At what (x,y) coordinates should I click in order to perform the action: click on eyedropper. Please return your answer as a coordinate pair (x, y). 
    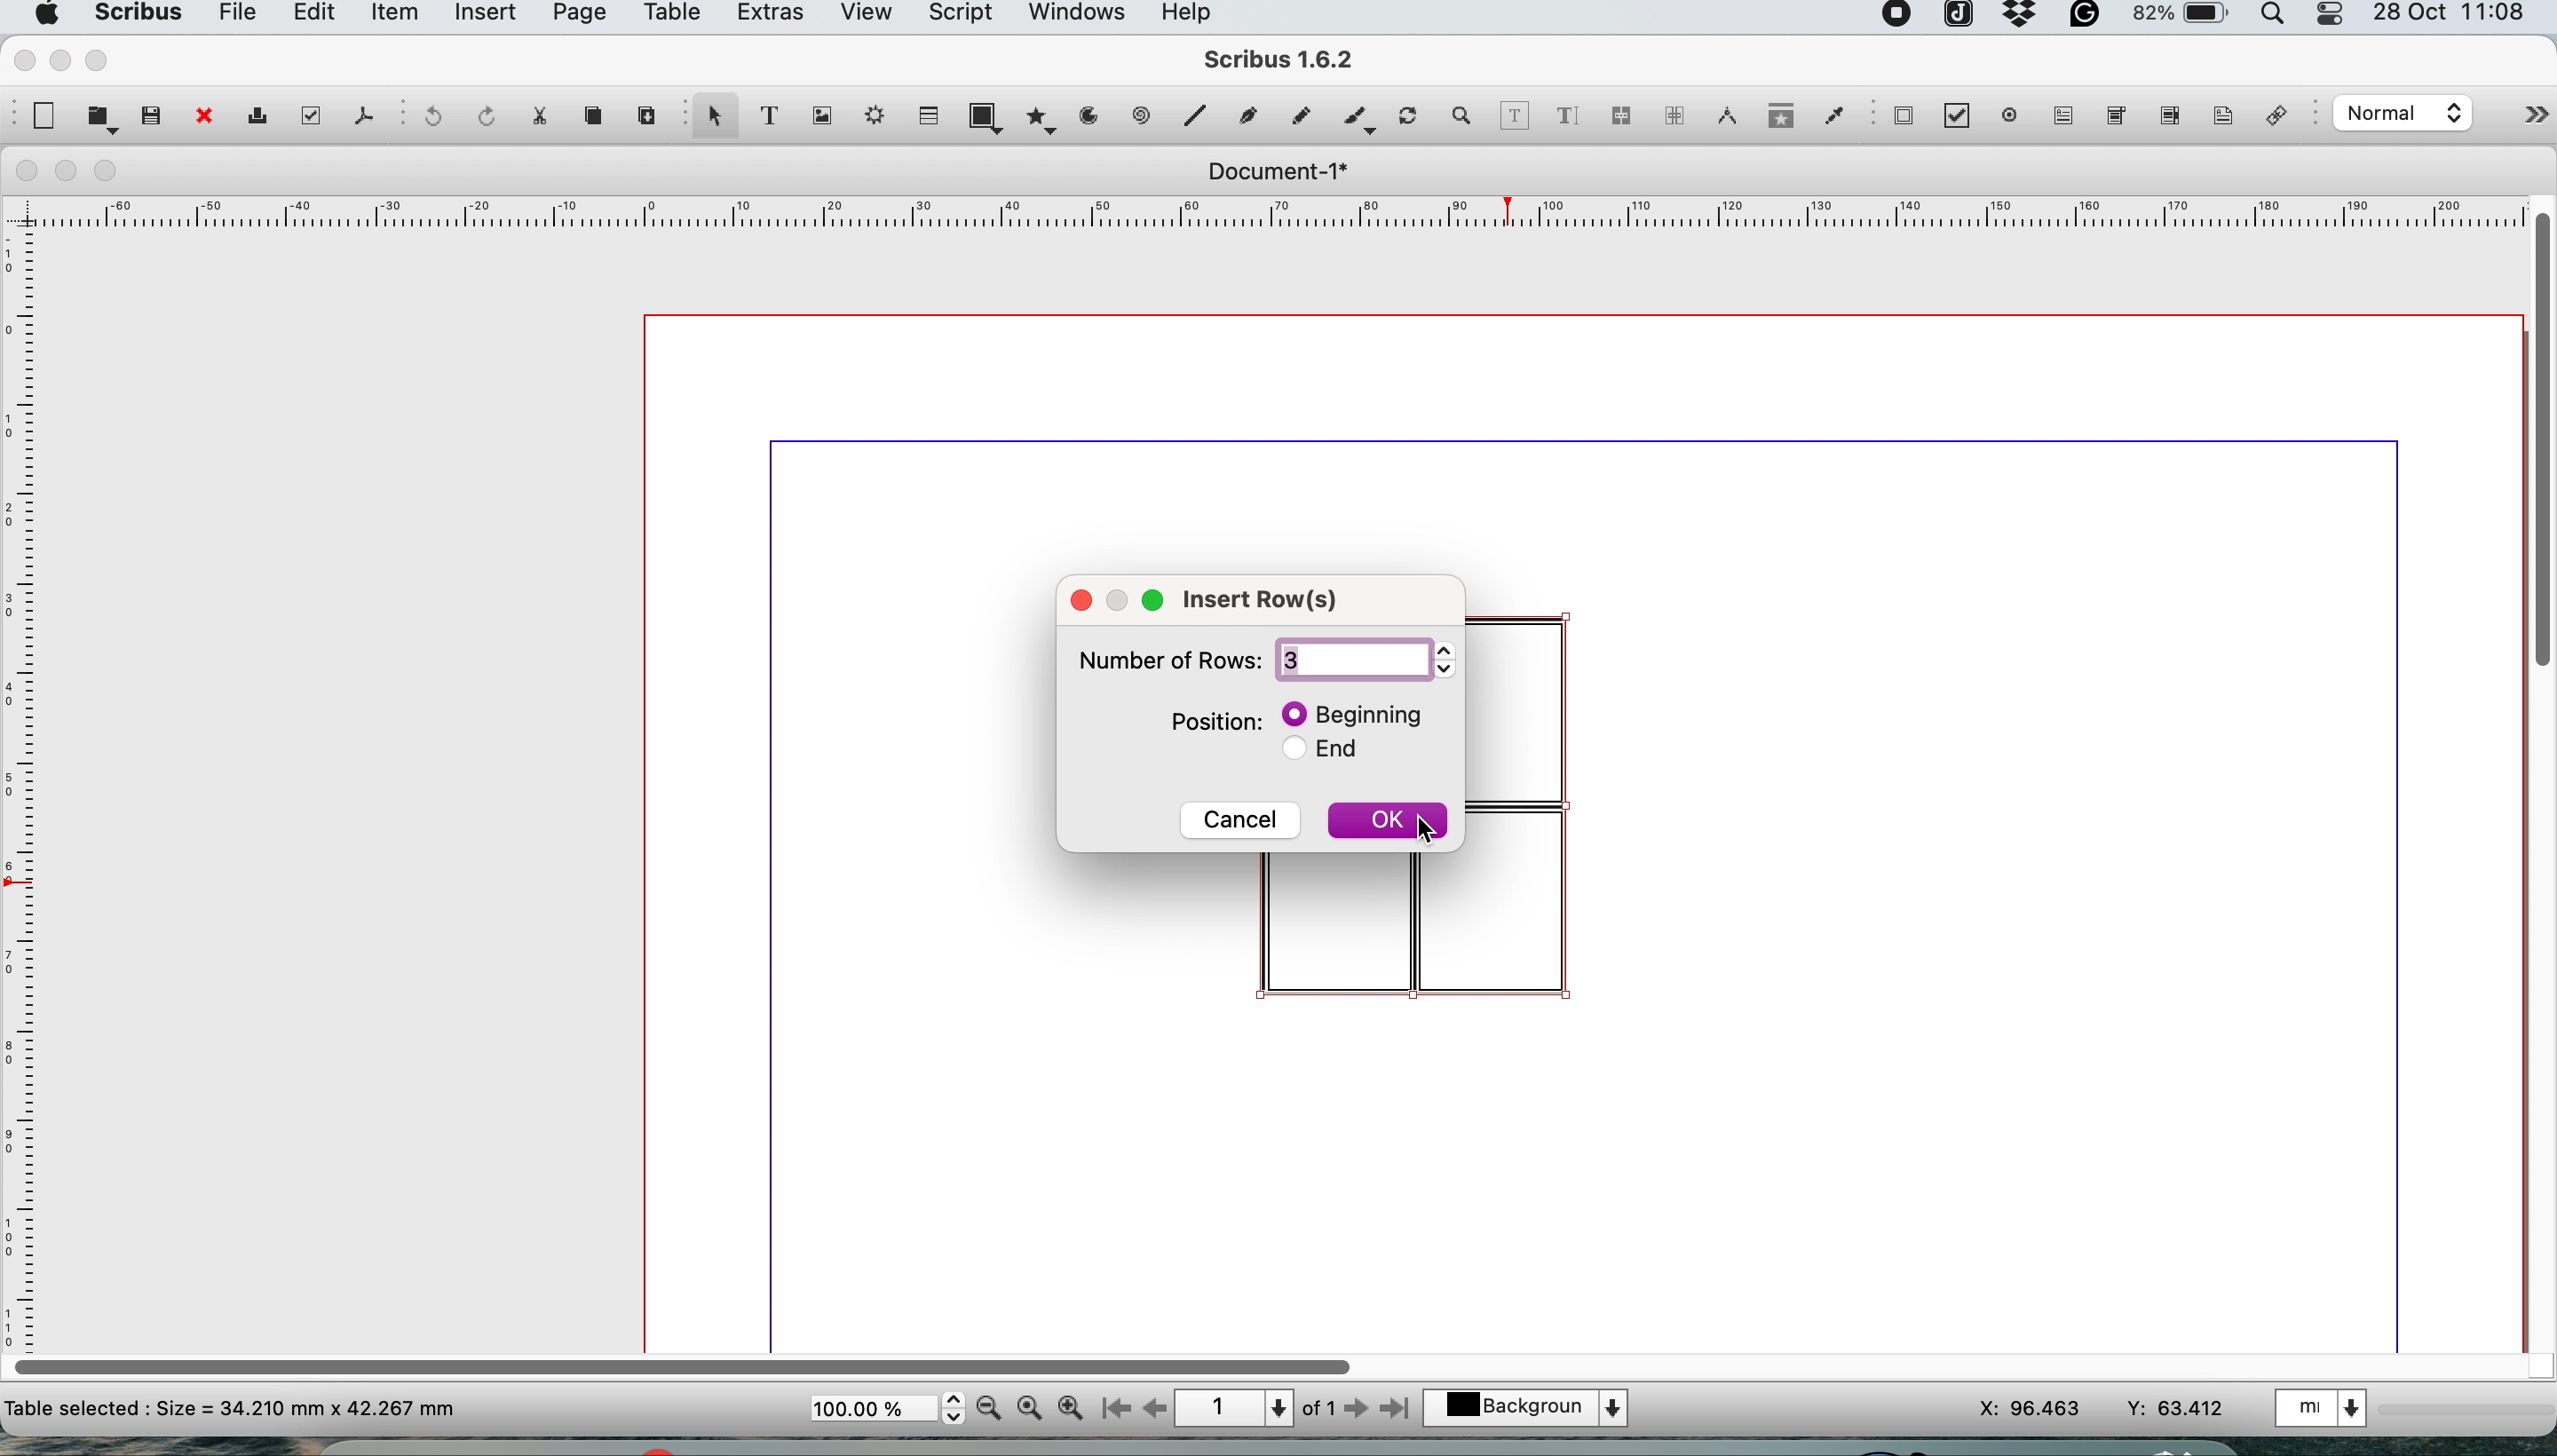
    Looking at the image, I should click on (1833, 119).